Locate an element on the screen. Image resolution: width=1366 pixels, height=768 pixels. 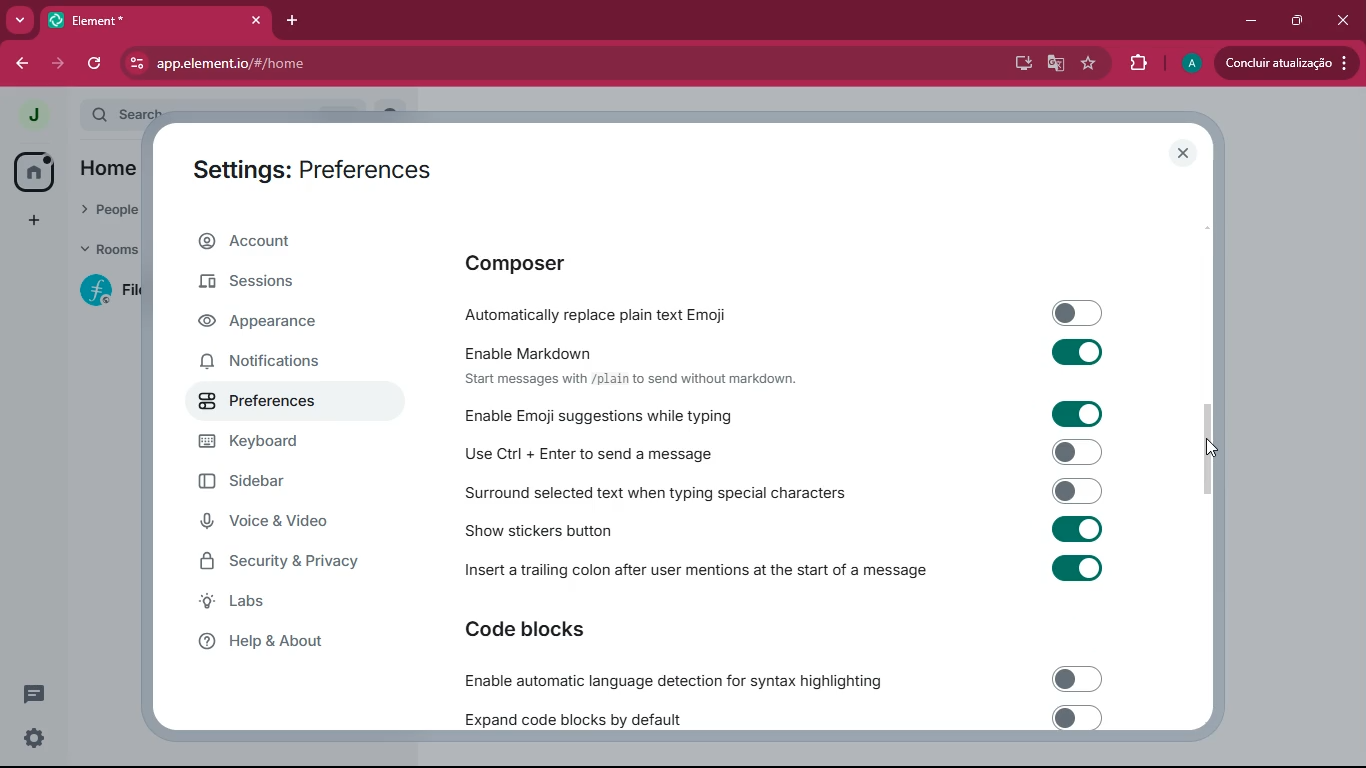
Enable Emoji suggestions while typing is located at coordinates (793, 412).